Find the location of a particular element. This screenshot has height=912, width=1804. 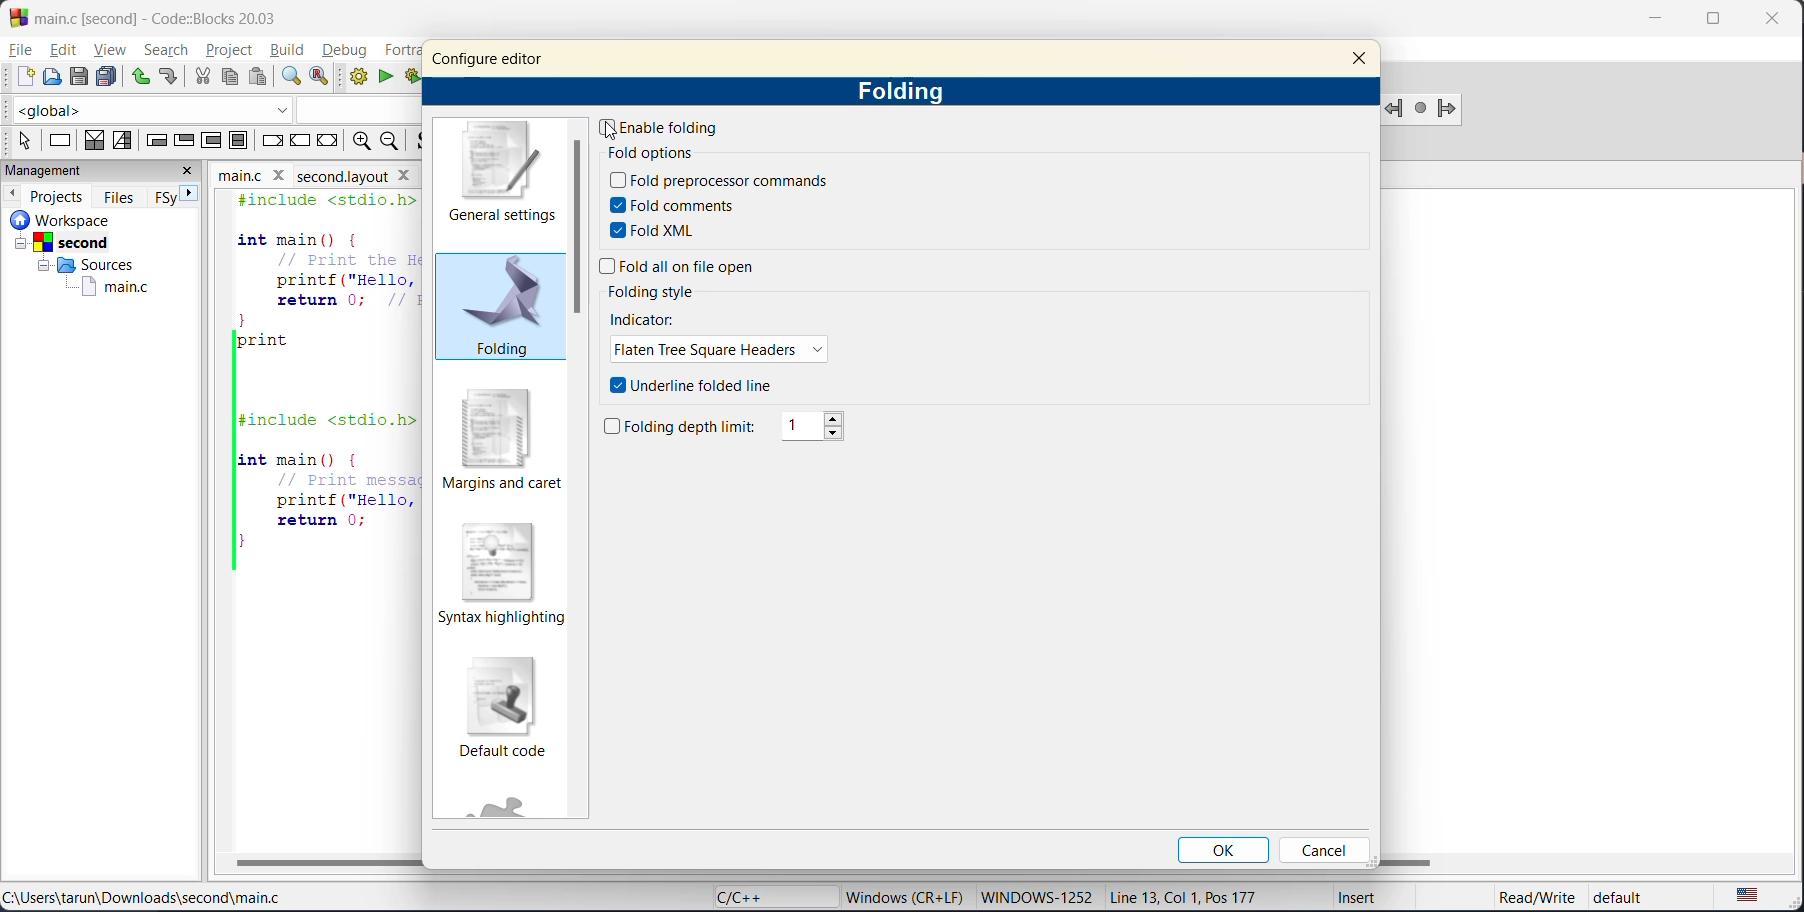

search is located at coordinates (167, 52).